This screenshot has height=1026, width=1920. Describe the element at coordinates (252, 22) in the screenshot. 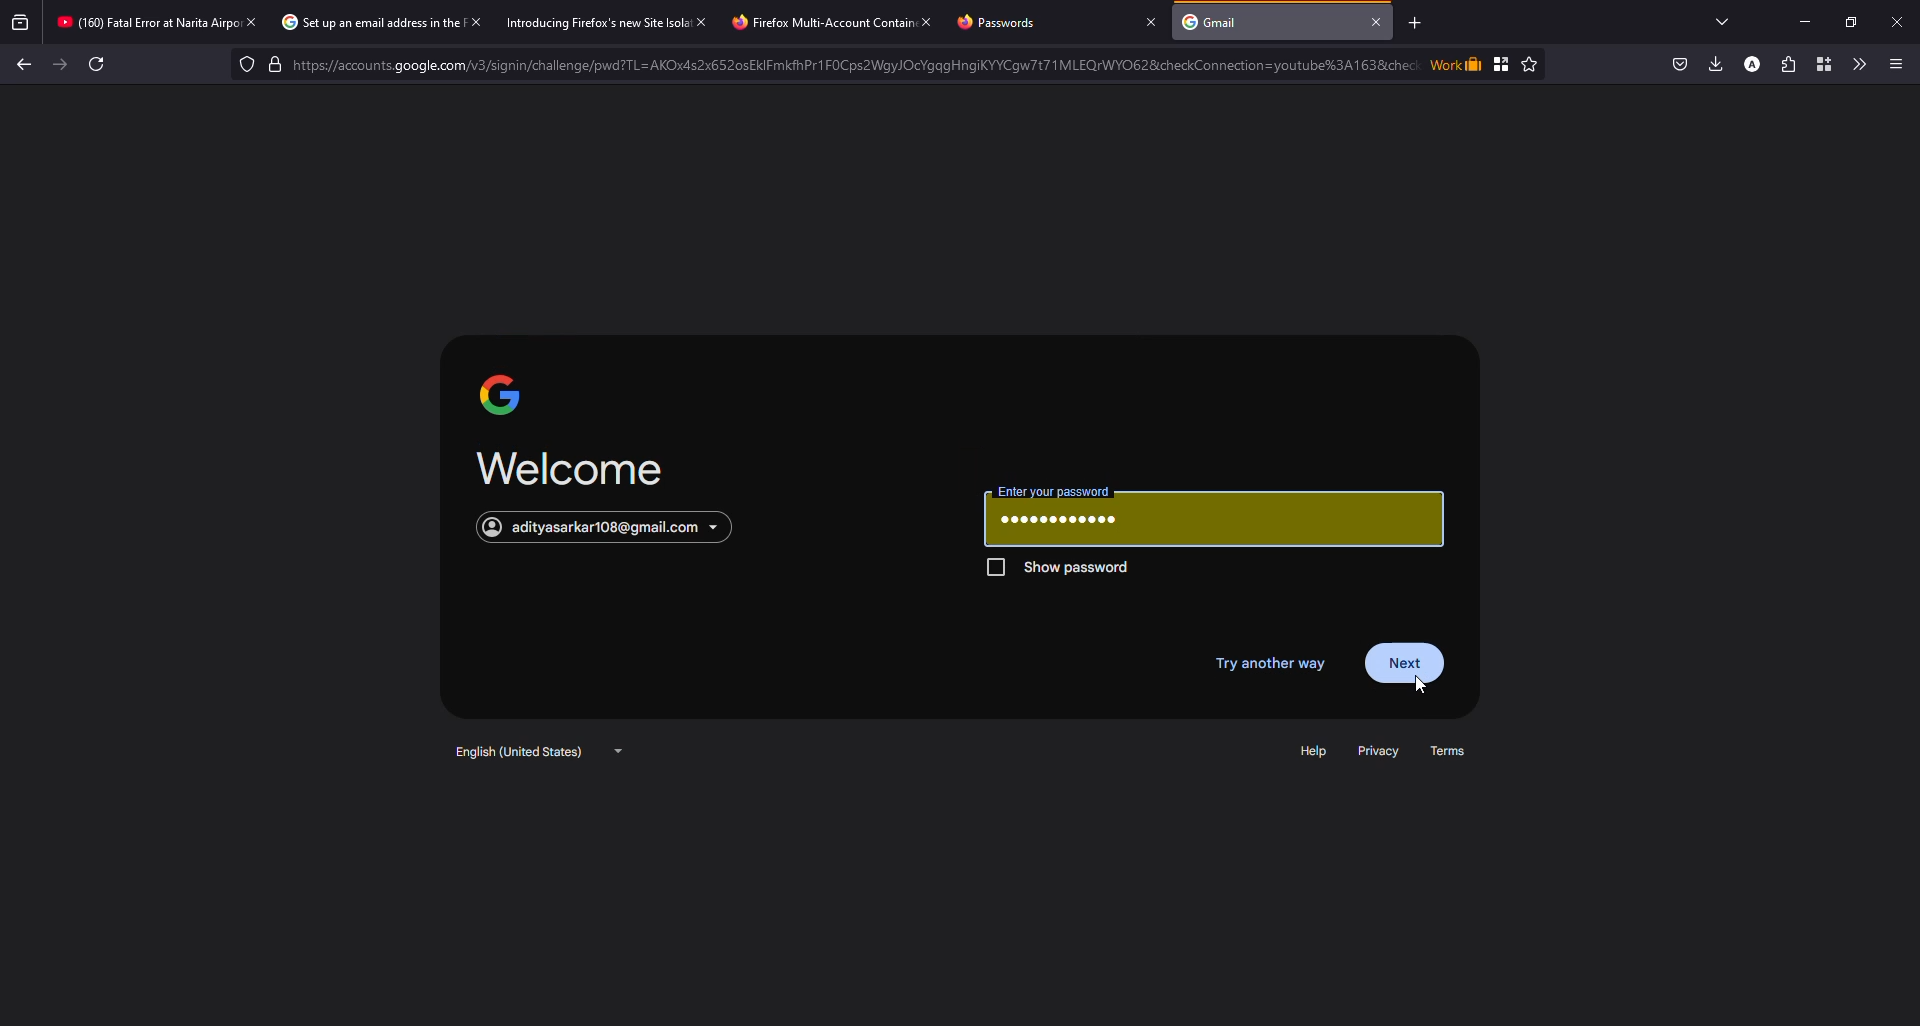

I see `close` at that location.